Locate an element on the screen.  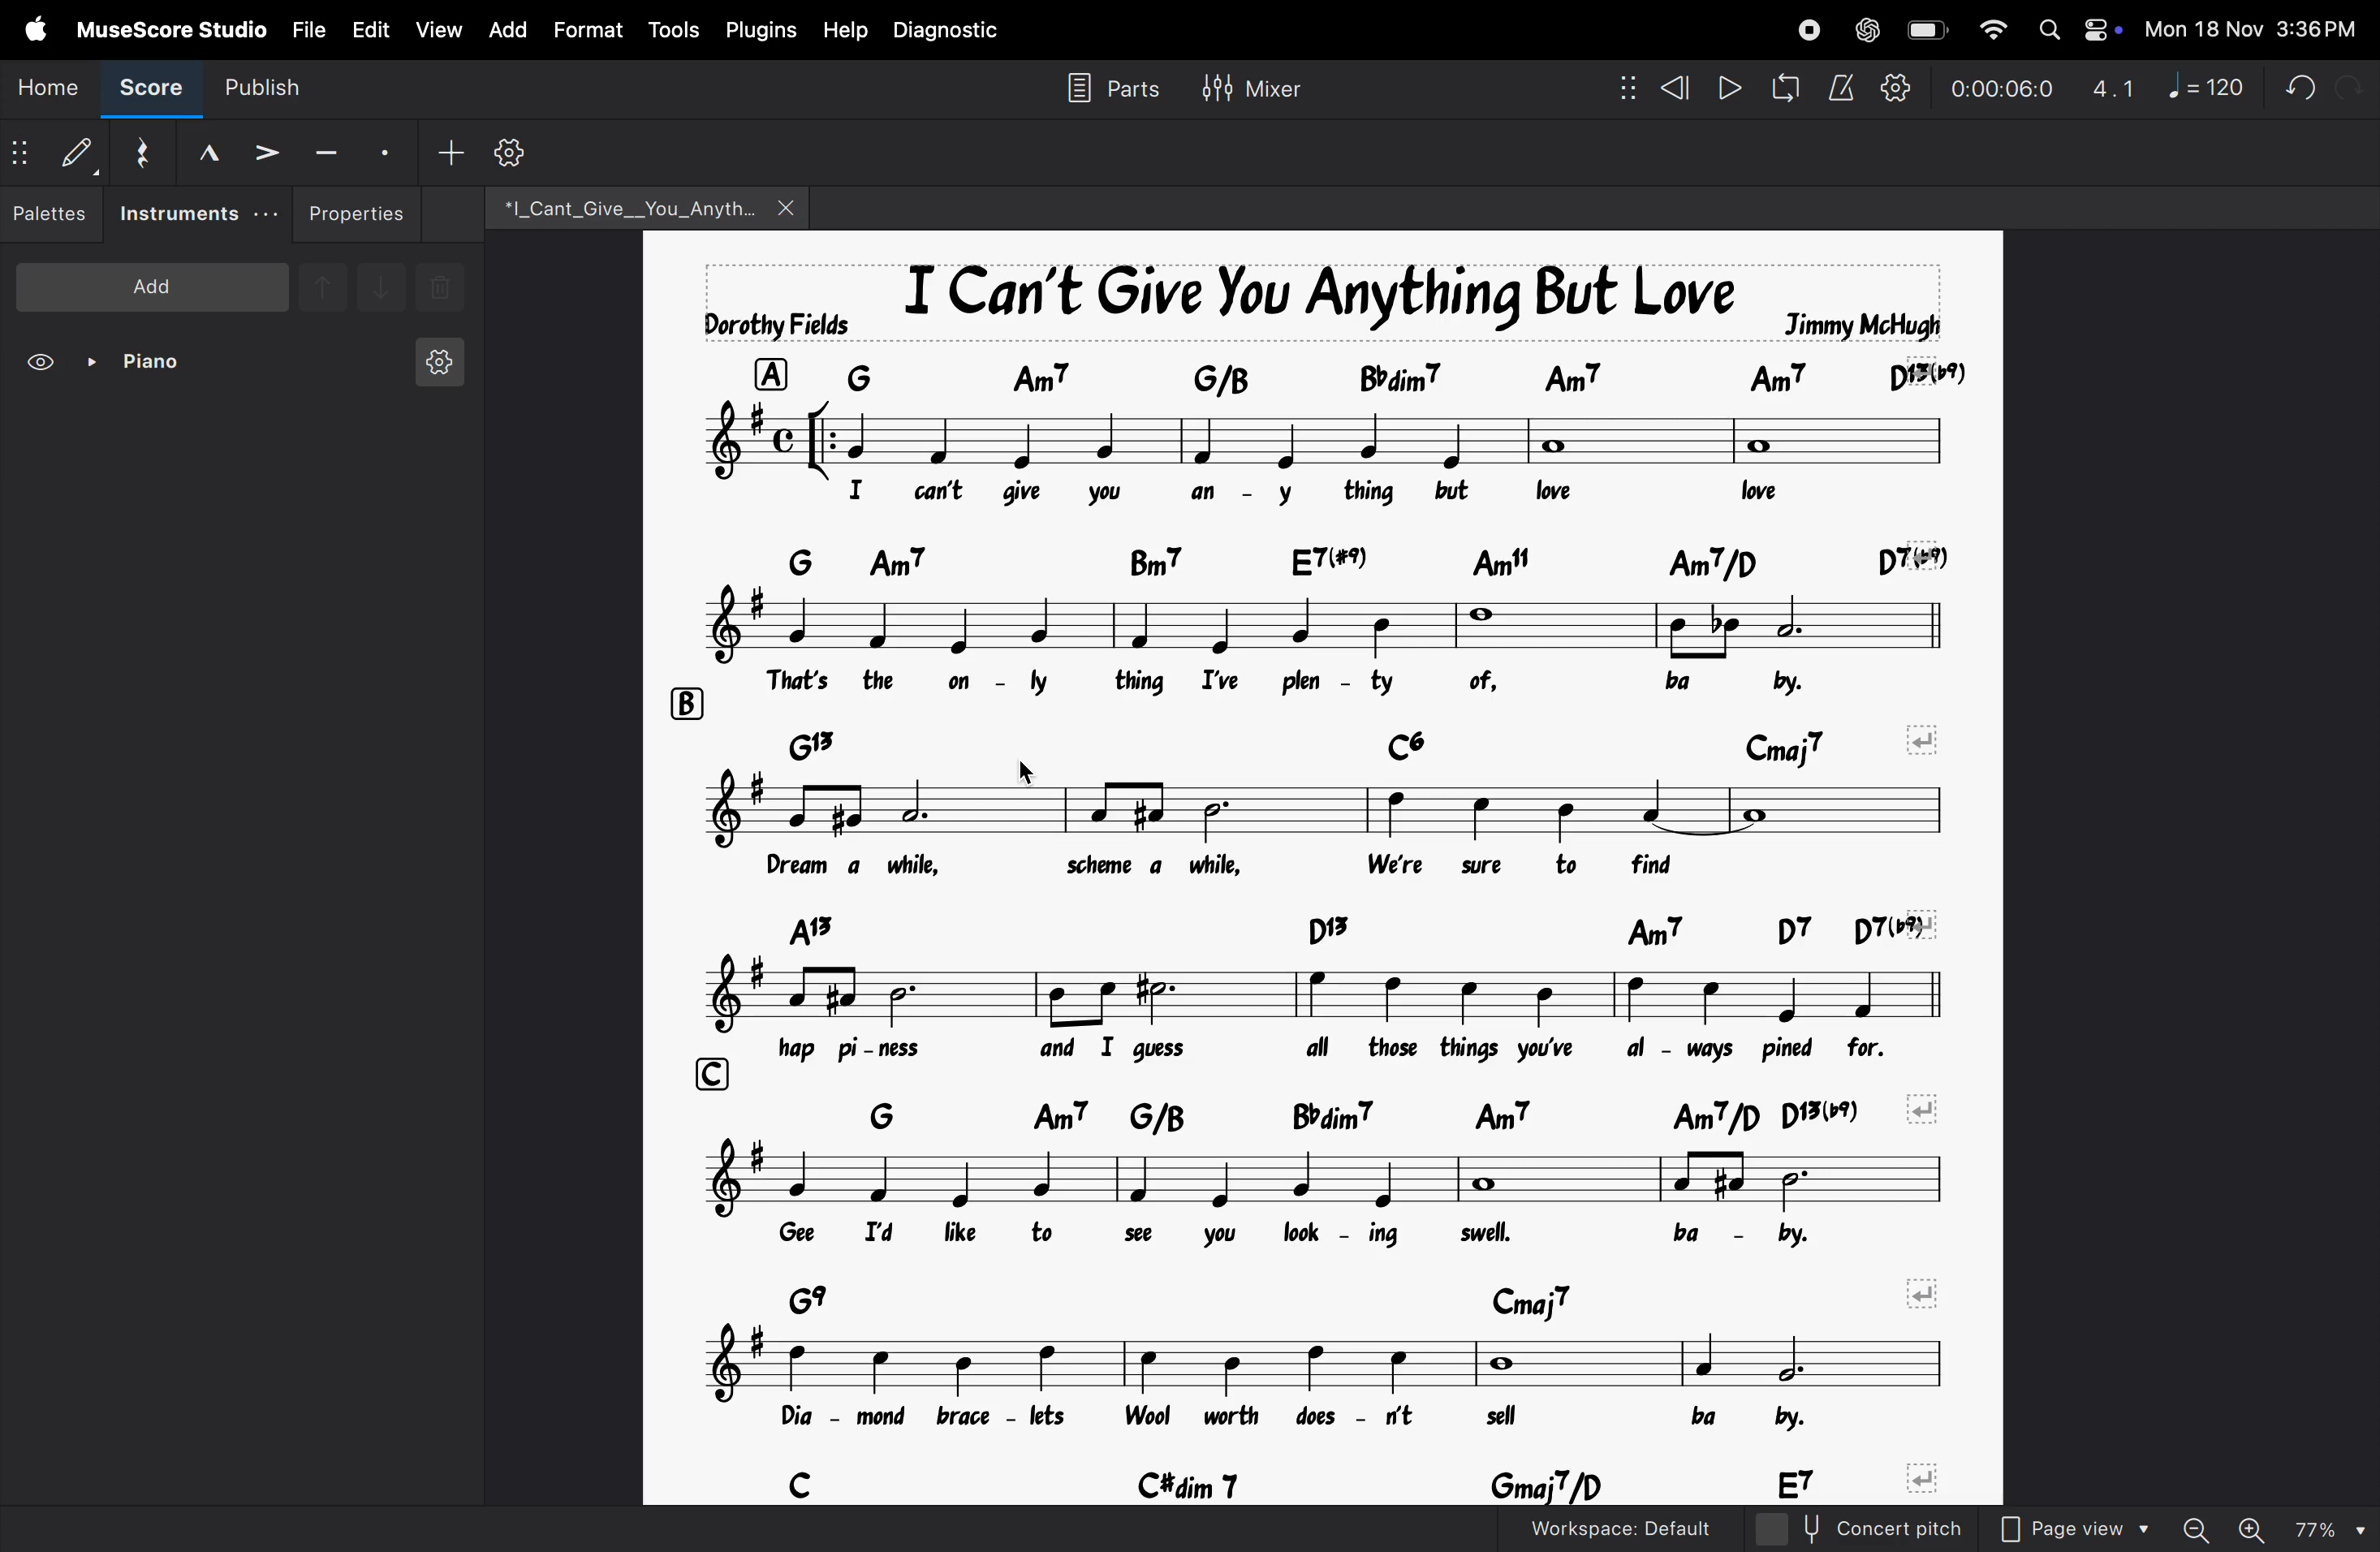
chord symbol is located at coordinates (1411, 375).